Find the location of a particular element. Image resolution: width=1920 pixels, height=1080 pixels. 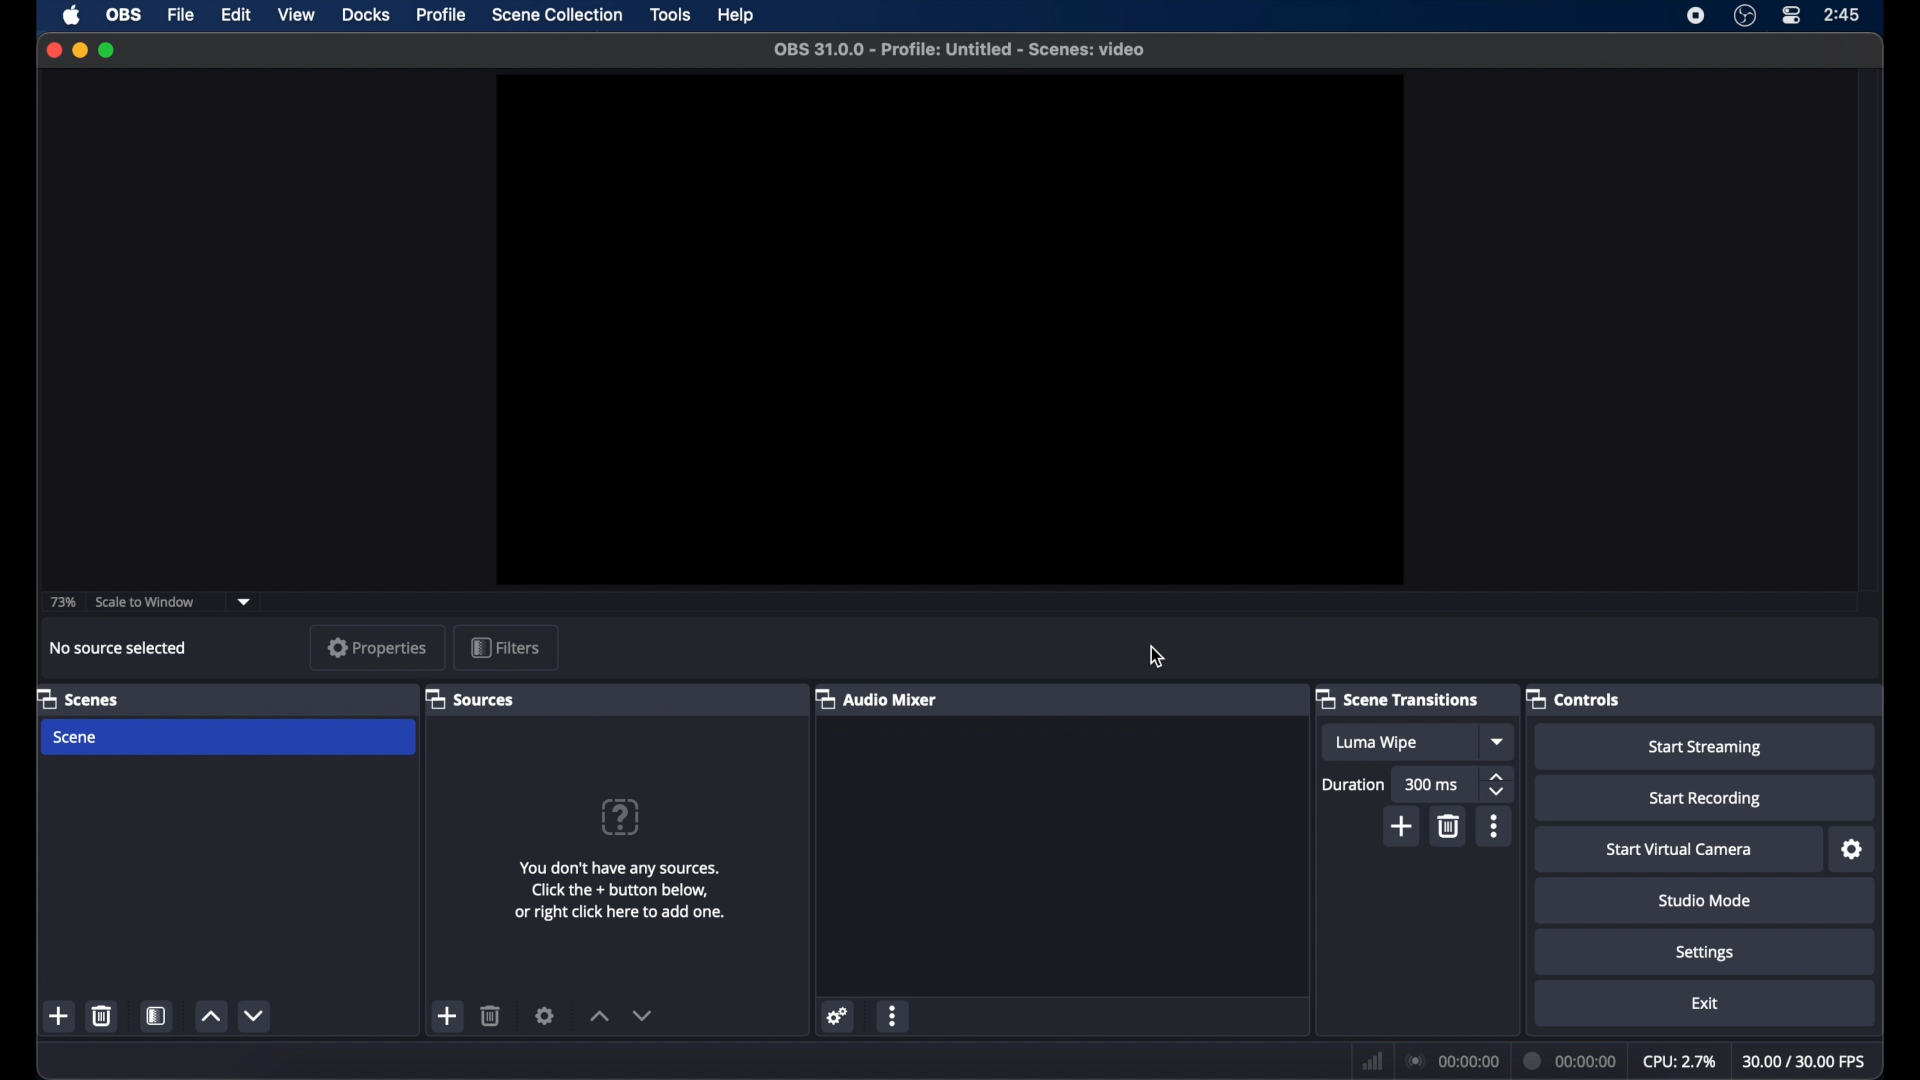

file name is located at coordinates (962, 48).